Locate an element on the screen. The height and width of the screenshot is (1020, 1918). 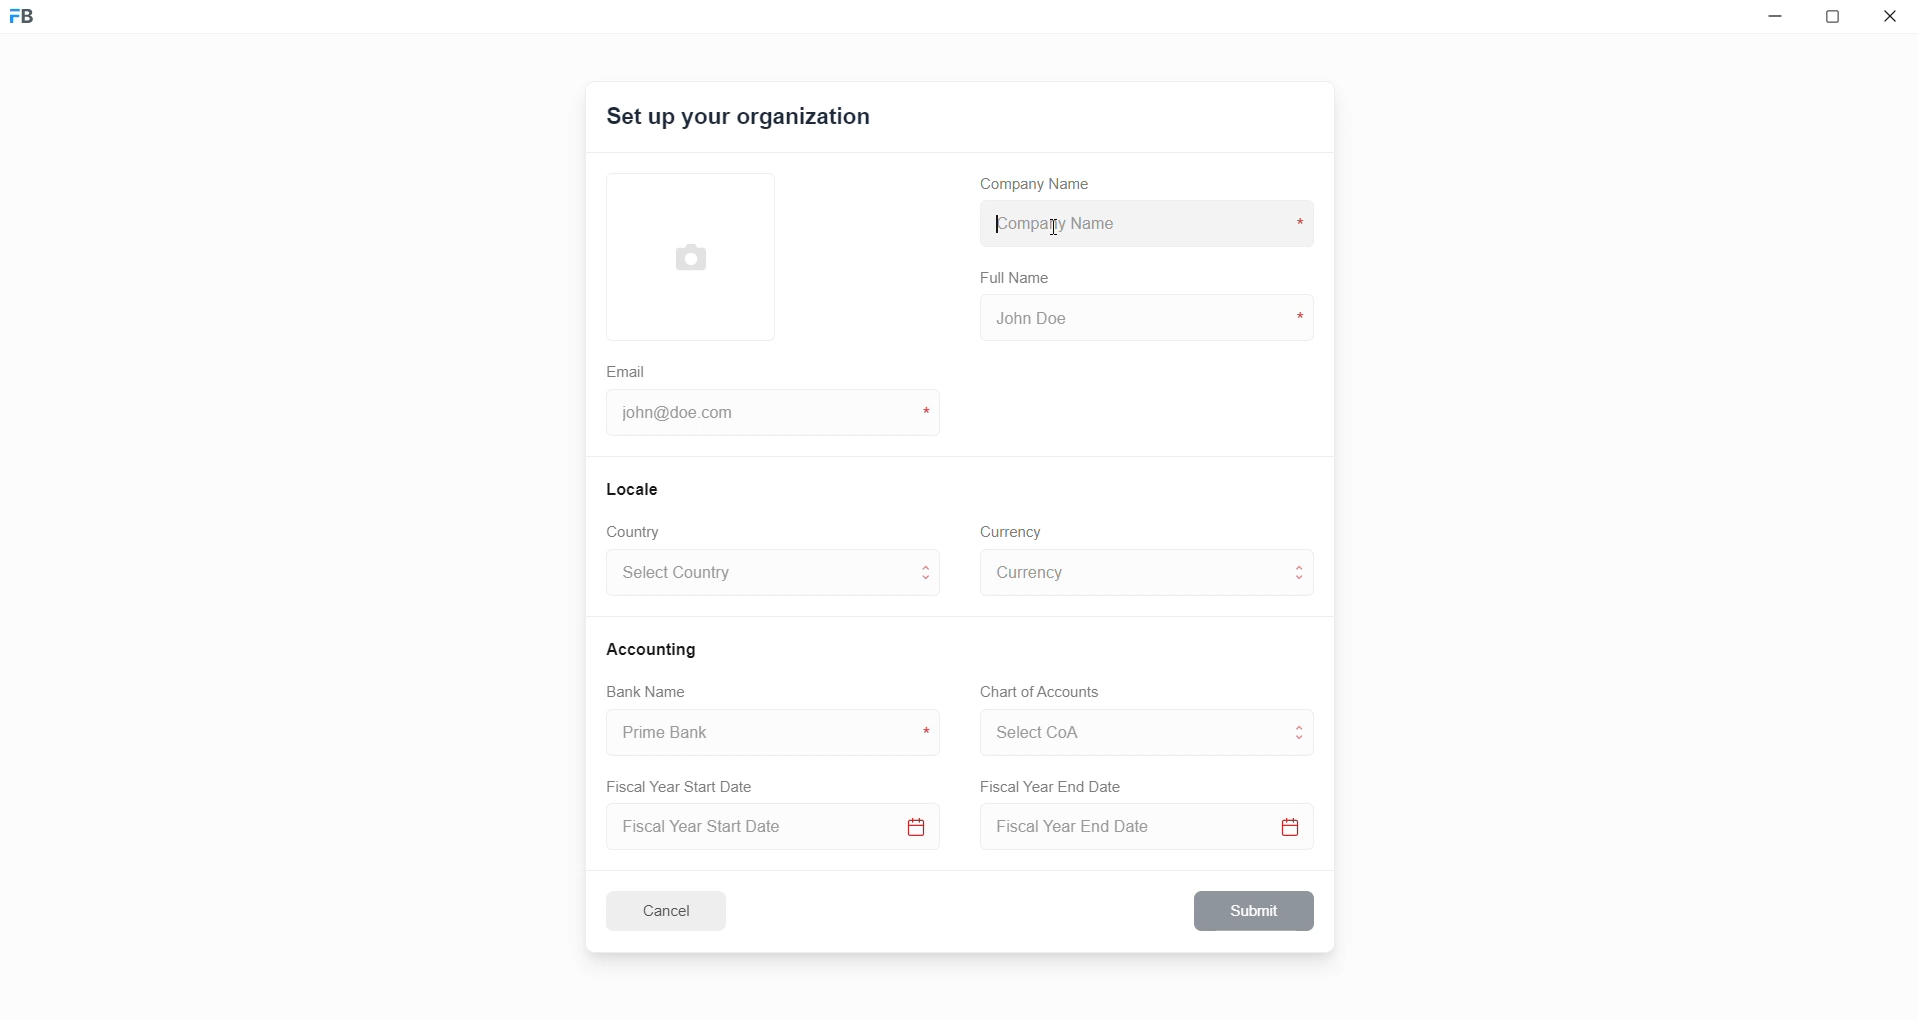
close is located at coordinates (1891, 20).